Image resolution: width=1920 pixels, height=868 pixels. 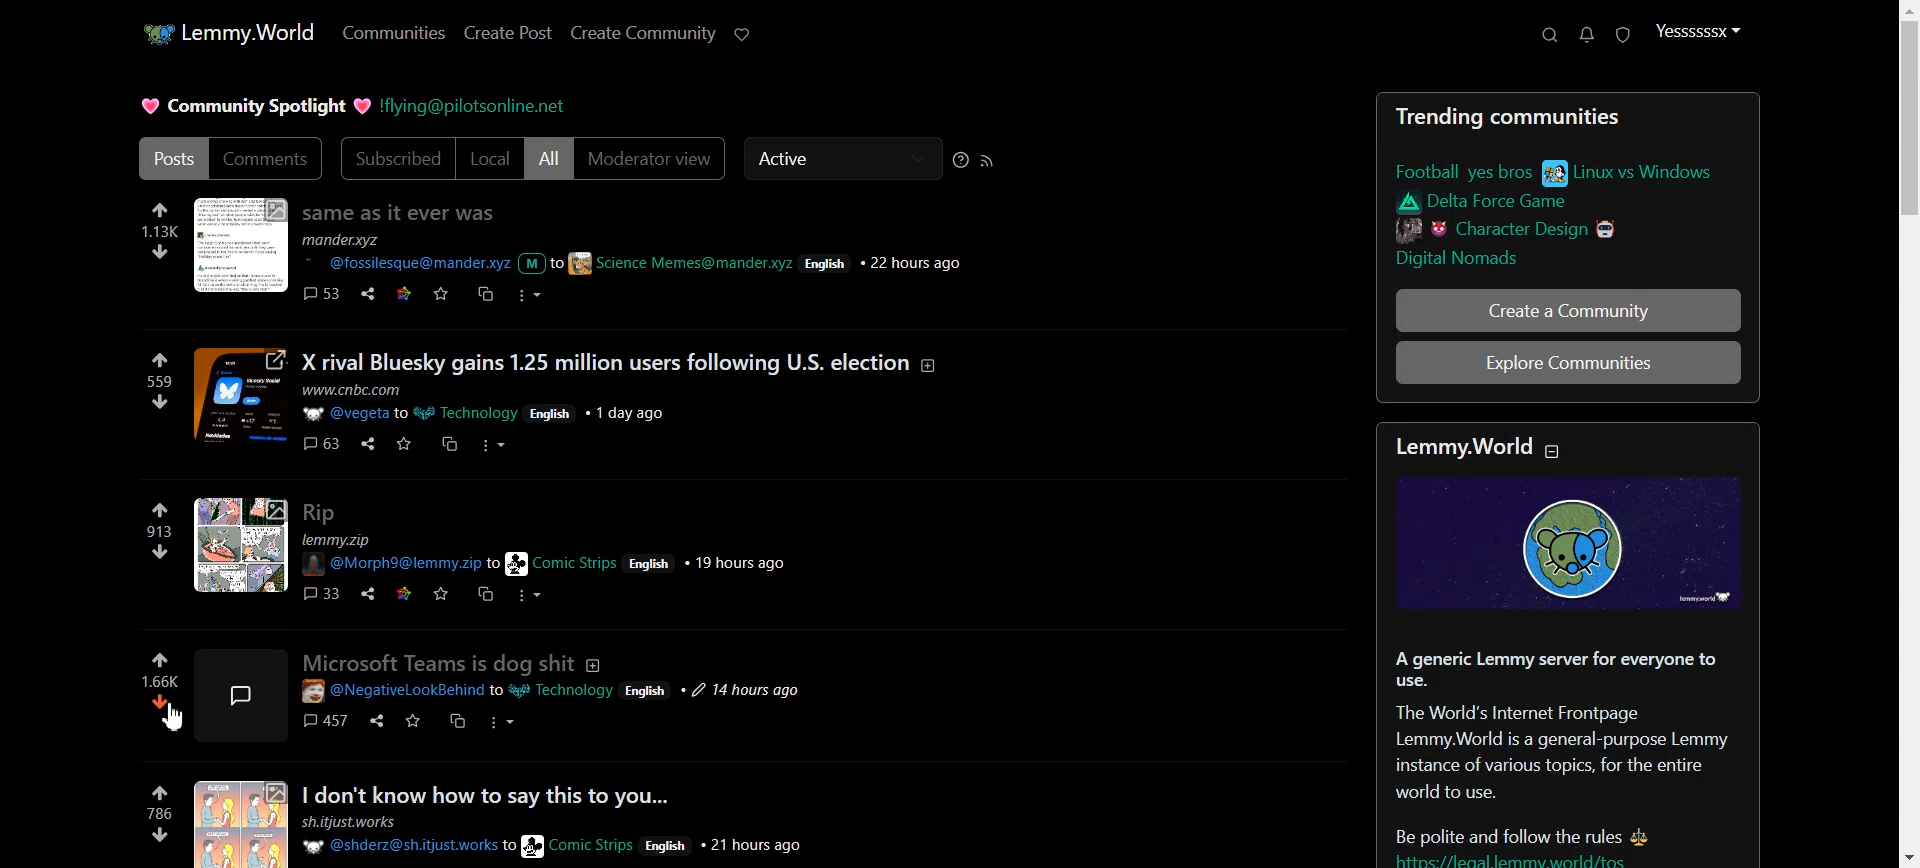 What do you see at coordinates (453, 663) in the screenshot?
I see `posts` at bounding box center [453, 663].